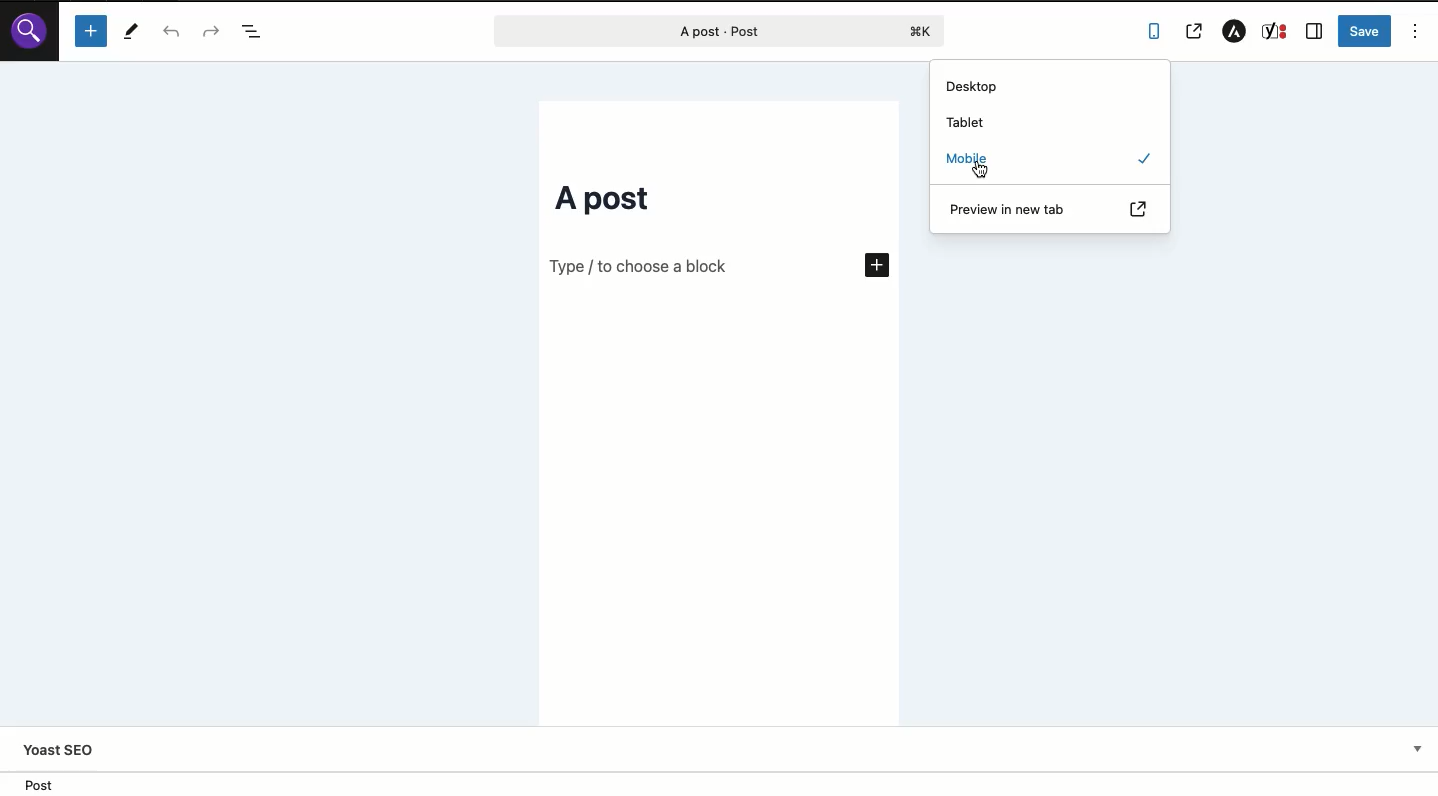 This screenshot has height=796, width=1438. Describe the element at coordinates (726, 752) in the screenshot. I see `Yoast` at that location.